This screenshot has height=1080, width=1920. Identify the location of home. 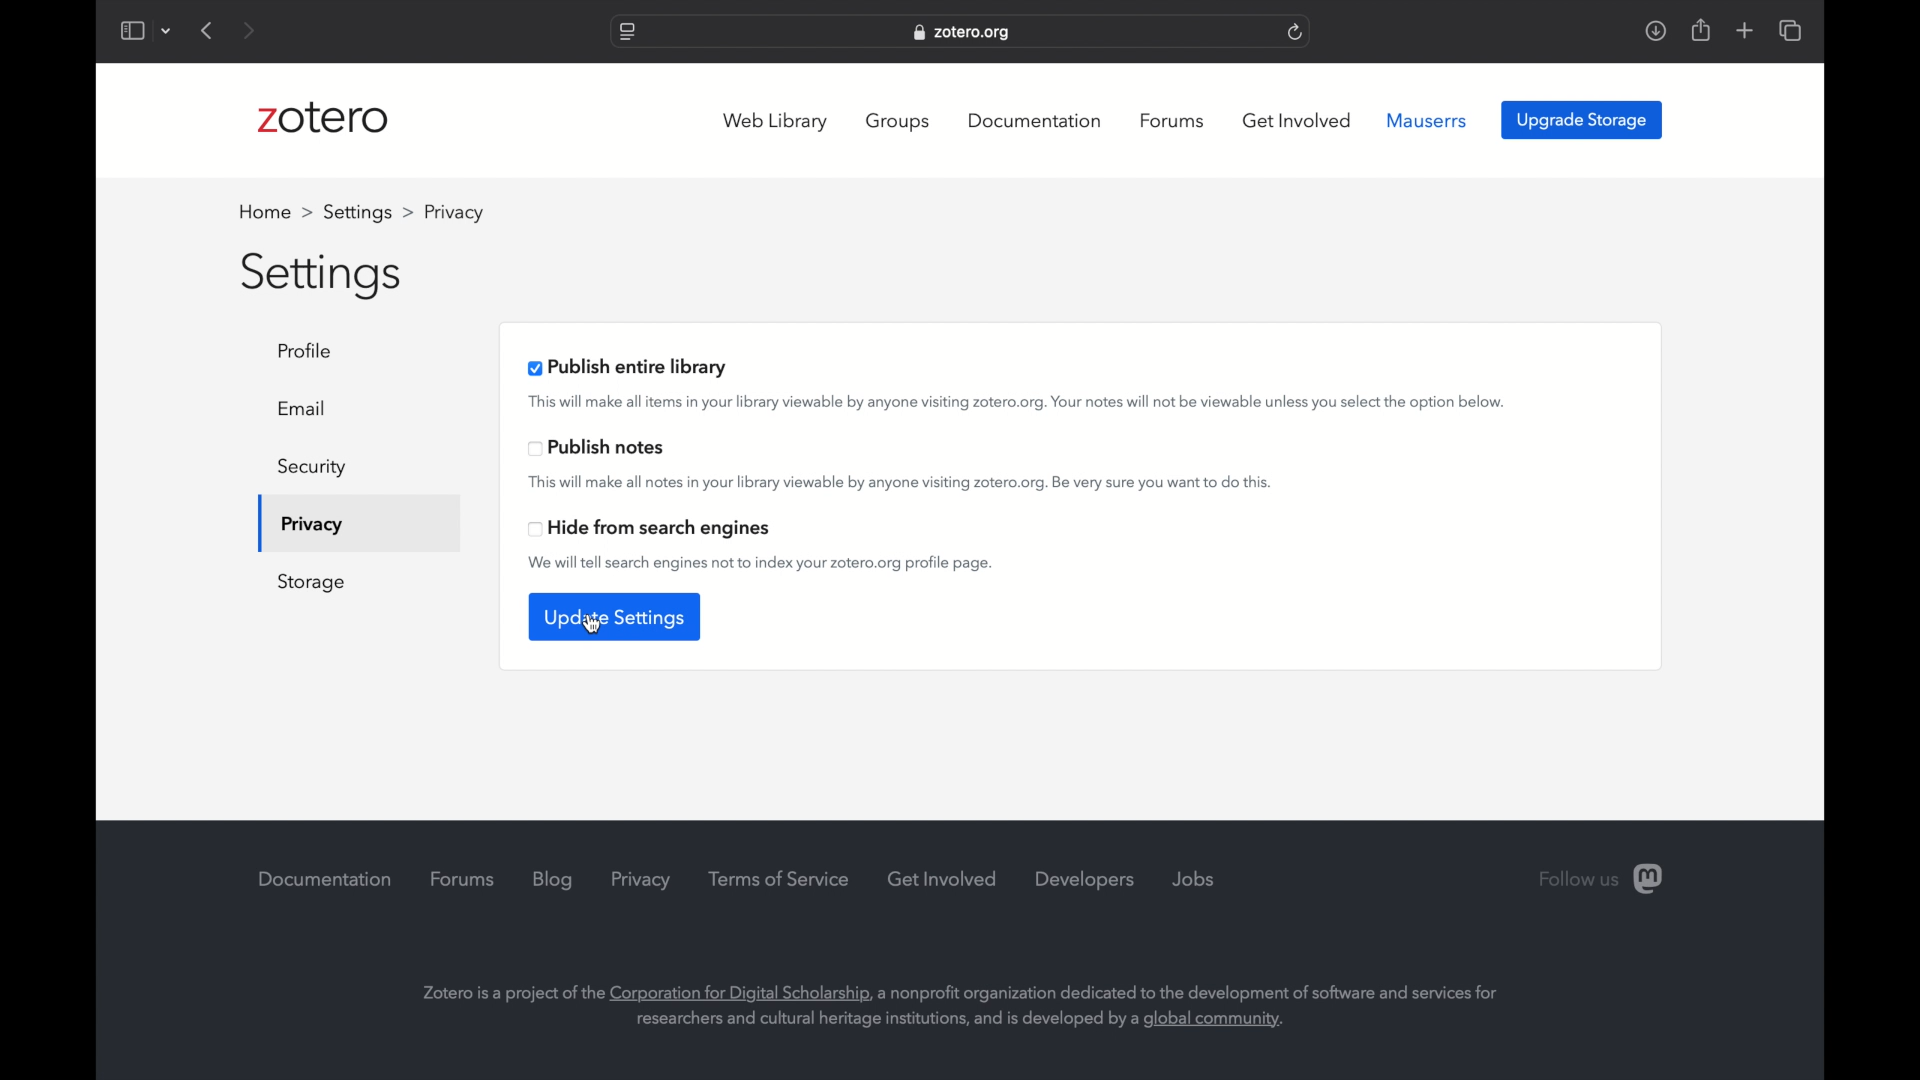
(276, 212).